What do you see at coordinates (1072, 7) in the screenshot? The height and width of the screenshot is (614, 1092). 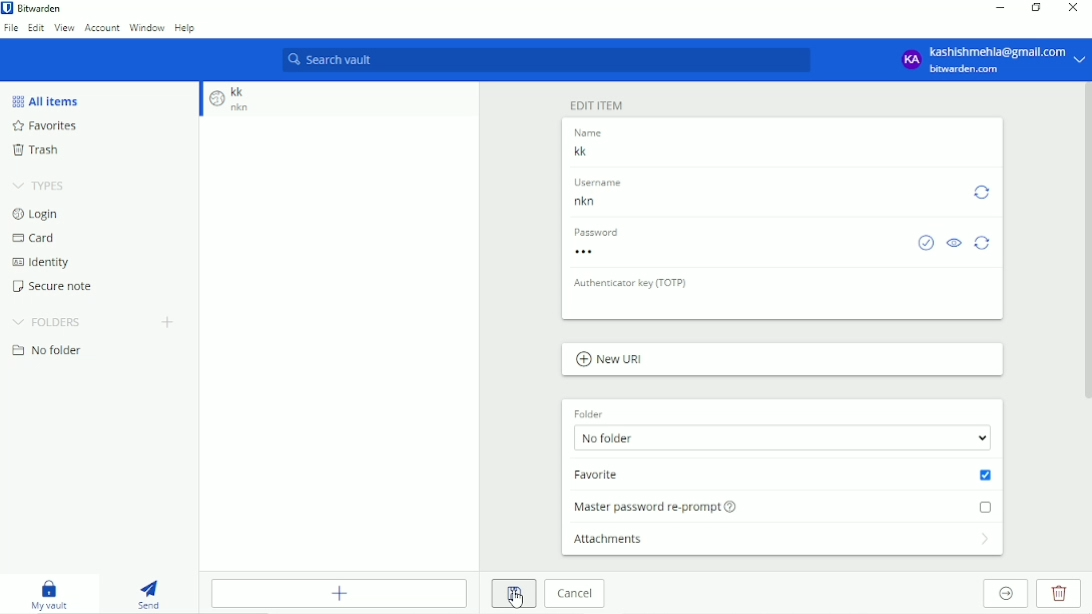 I see `Close` at bounding box center [1072, 7].